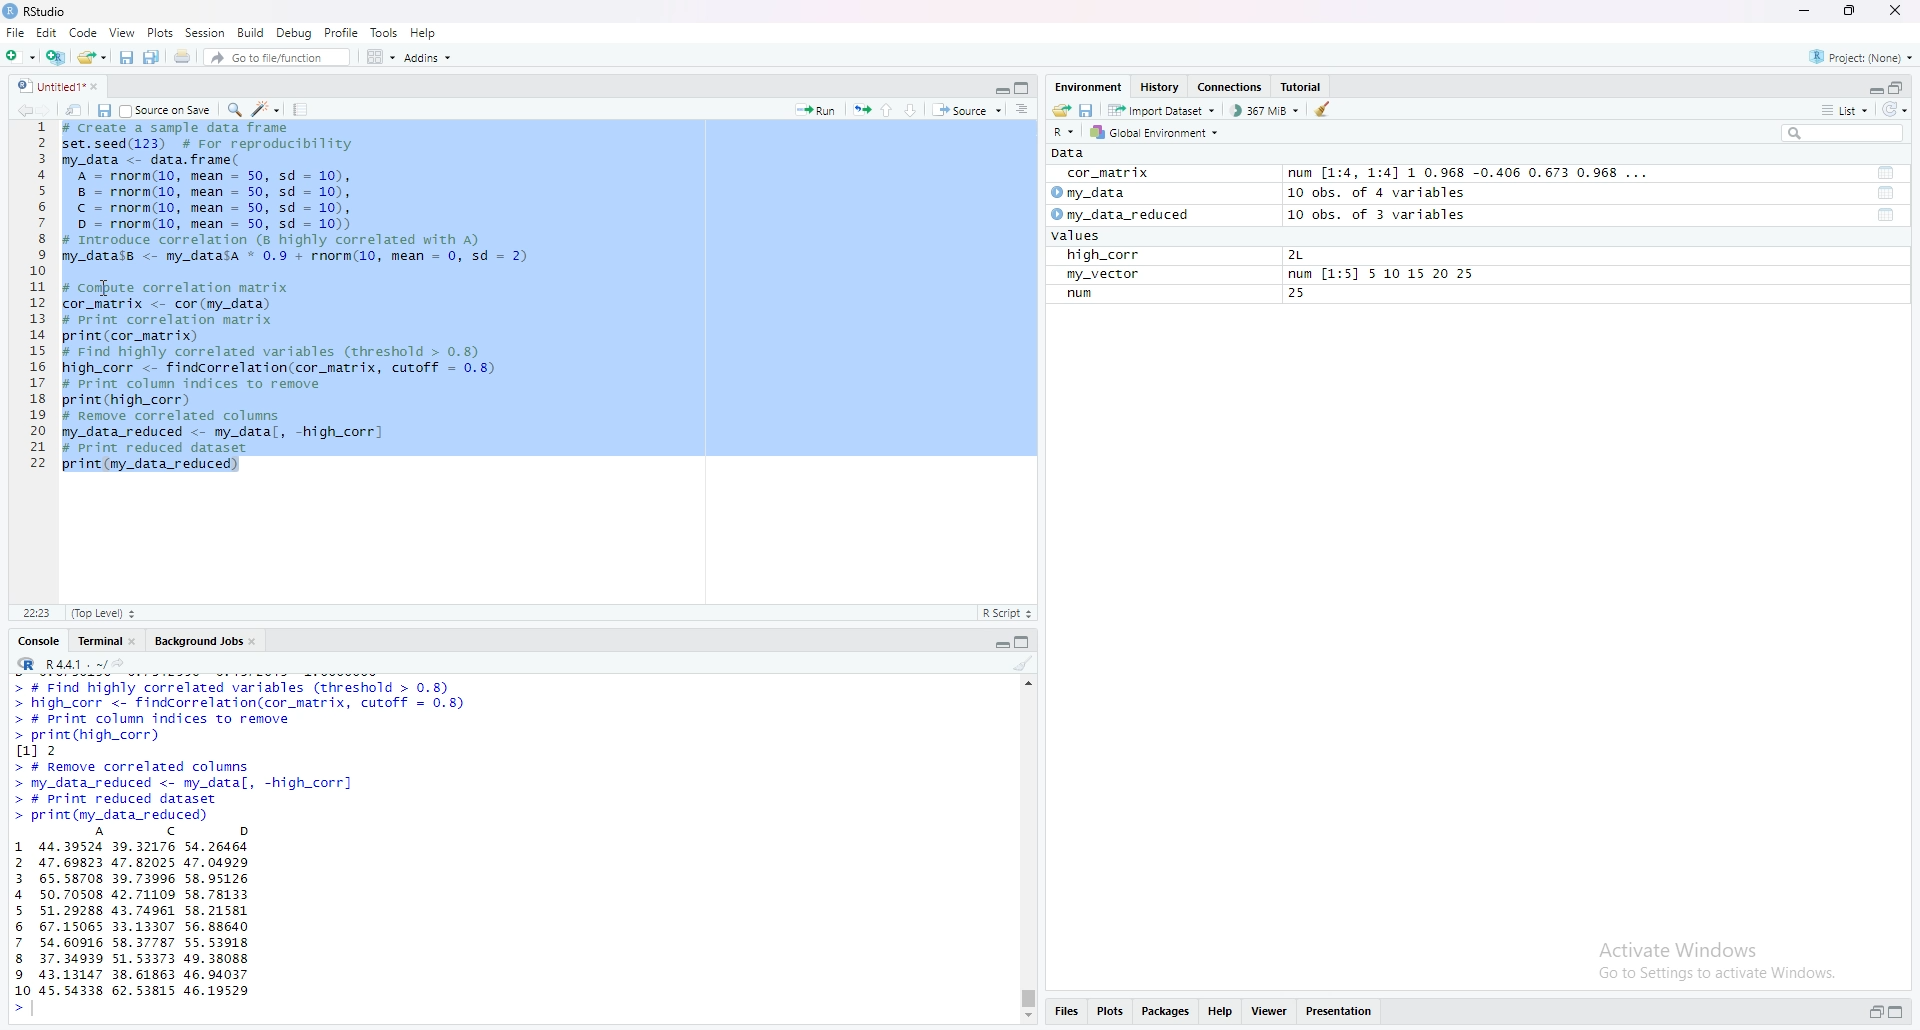 The image size is (1920, 1030). What do you see at coordinates (1079, 235) in the screenshot?
I see `values` at bounding box center [1079, 235].